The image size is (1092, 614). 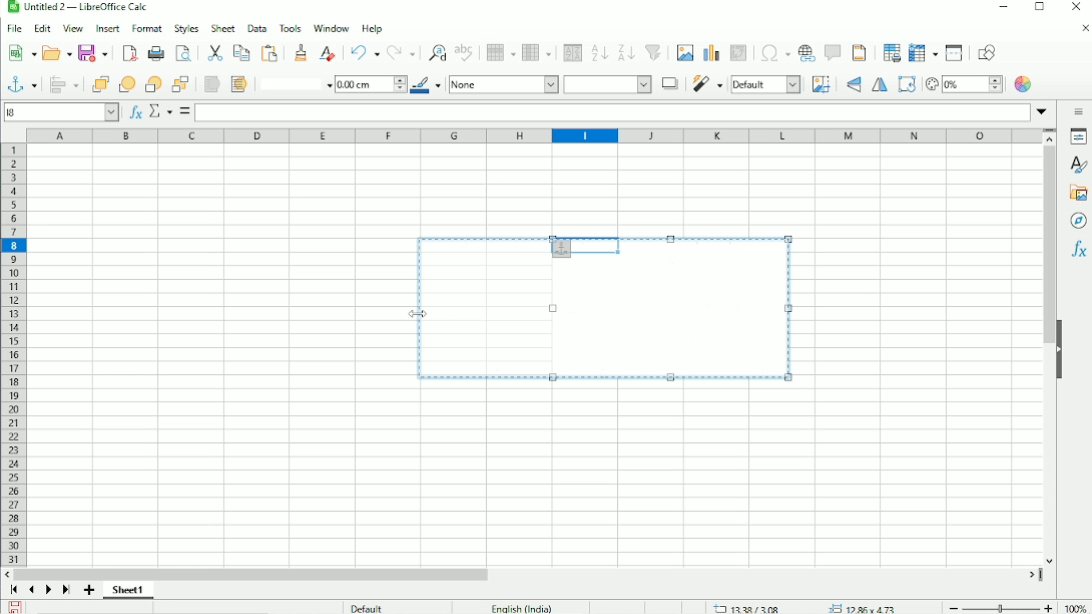 What do you see at coordinates (241, 52) in the screenshot?
I see `Copy` at bounding box center [241, 52].